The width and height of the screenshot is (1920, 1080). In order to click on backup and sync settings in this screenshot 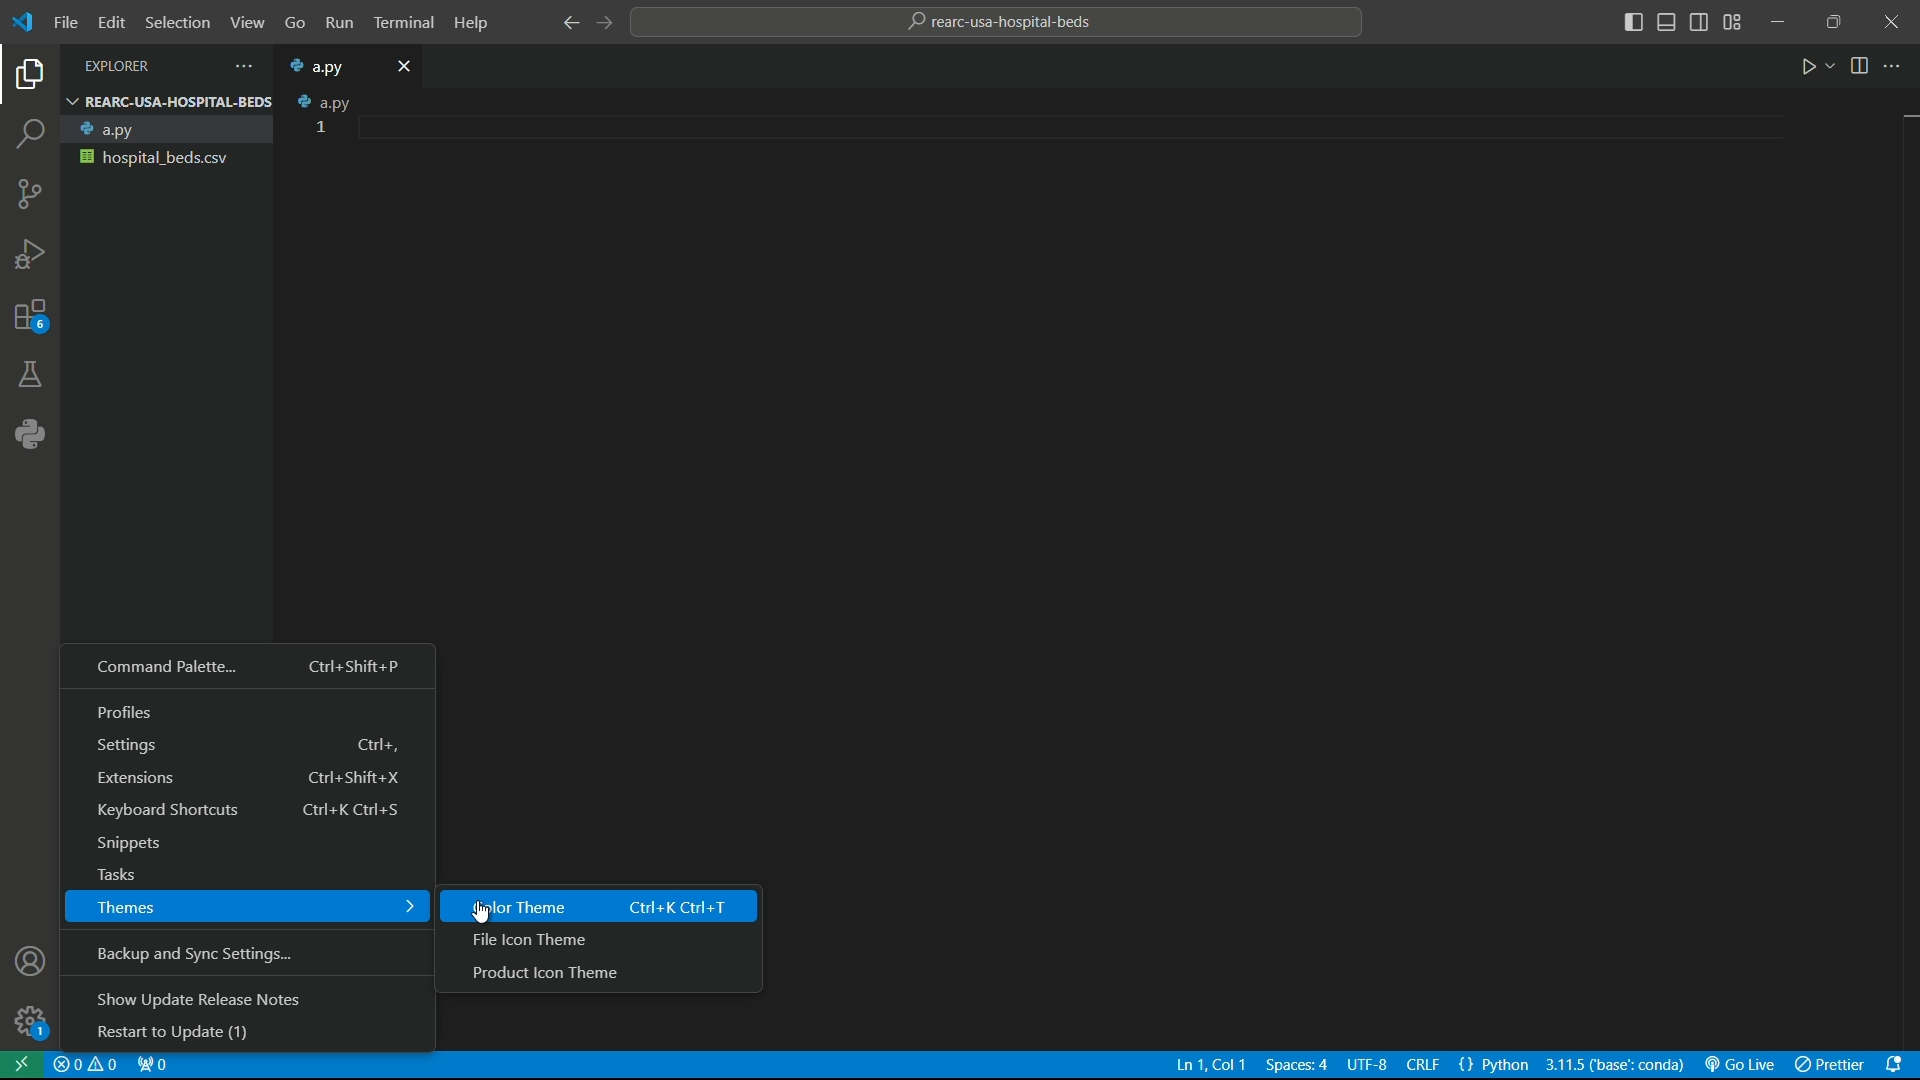, I will do `click(248, 955)`.